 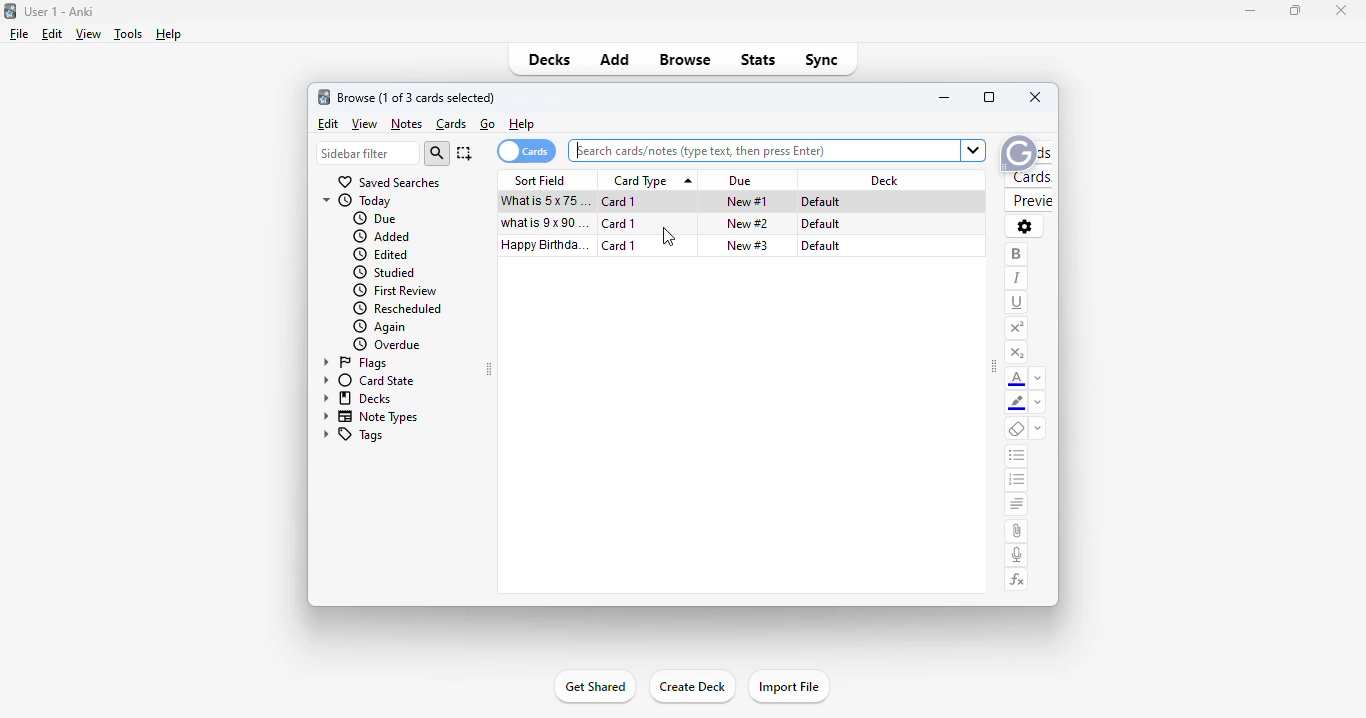 What do you see at coordinates (596, 686) in the screenshot?
I see `get shared` at bounding box center [596, 686].